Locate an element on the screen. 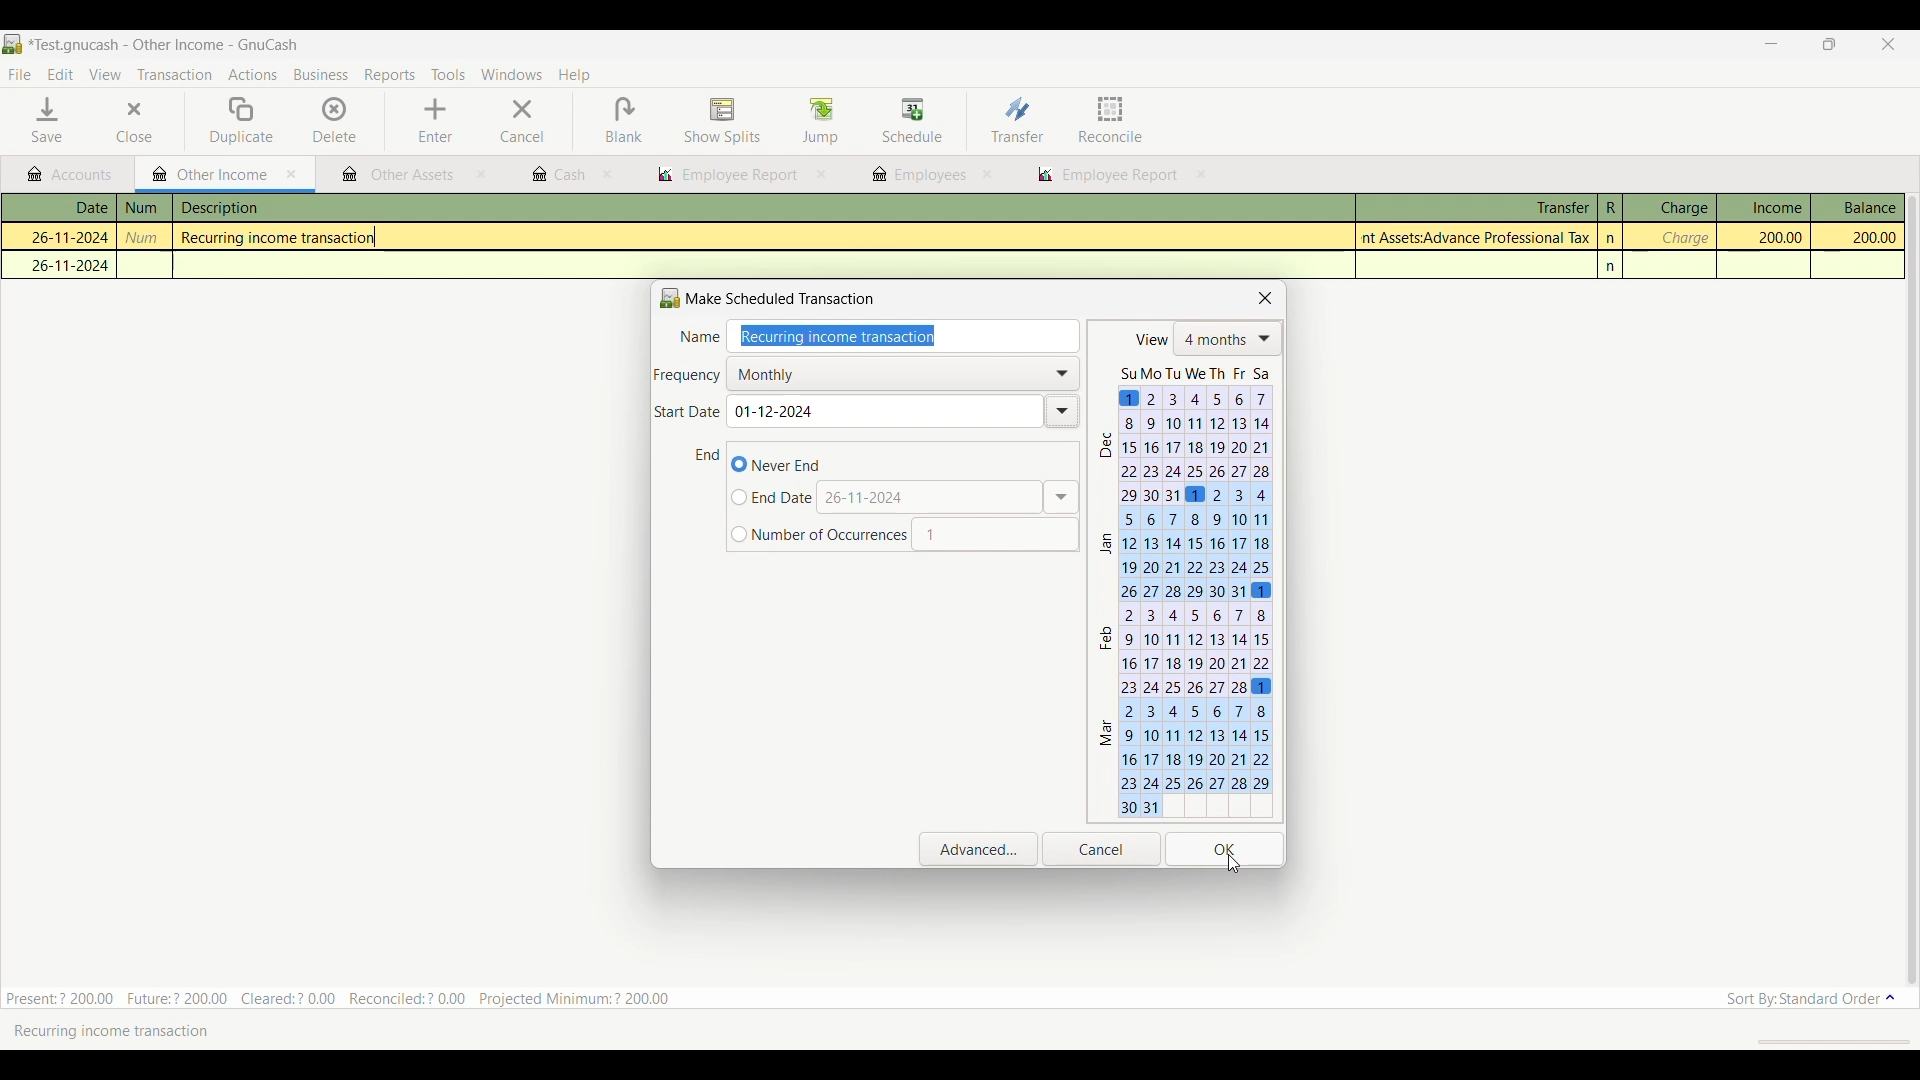 This screenshot has width=1920, height=1080. Sort order options is located at coordinates (1811, 999).